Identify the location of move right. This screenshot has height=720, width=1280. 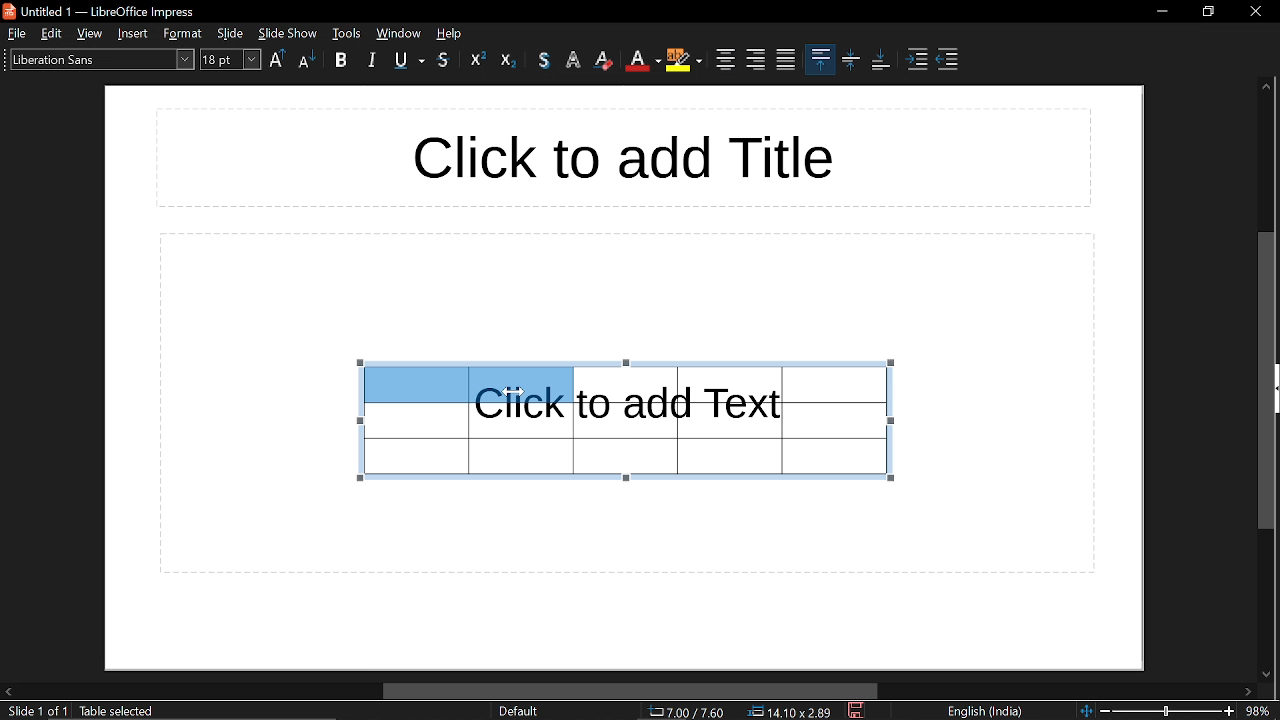
(1250, 692).